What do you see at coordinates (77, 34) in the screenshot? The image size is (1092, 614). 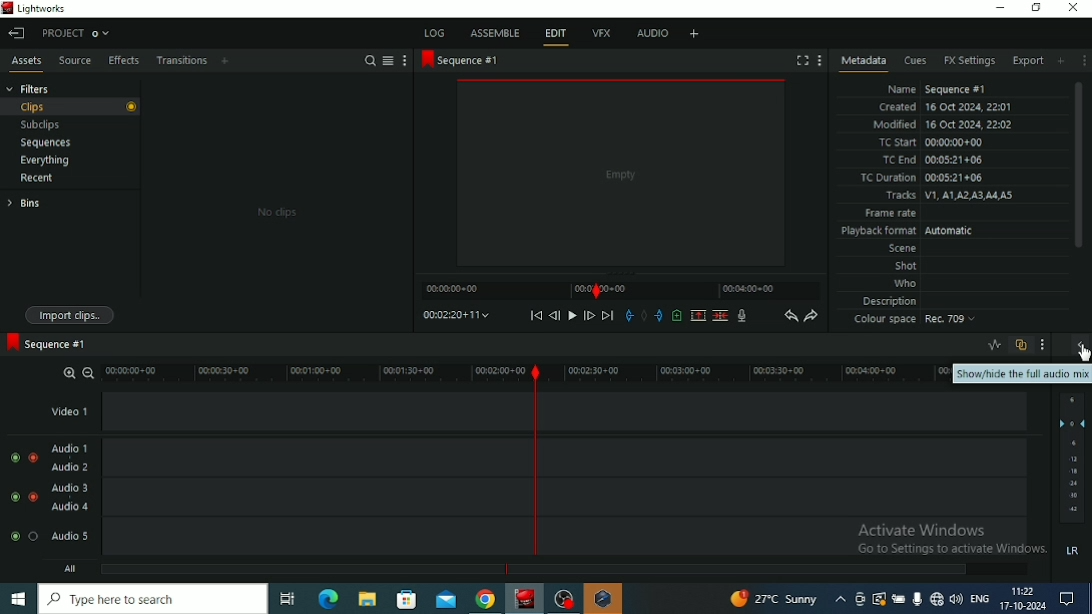 I see `Show/change project details` at bounding box center [77, 34].